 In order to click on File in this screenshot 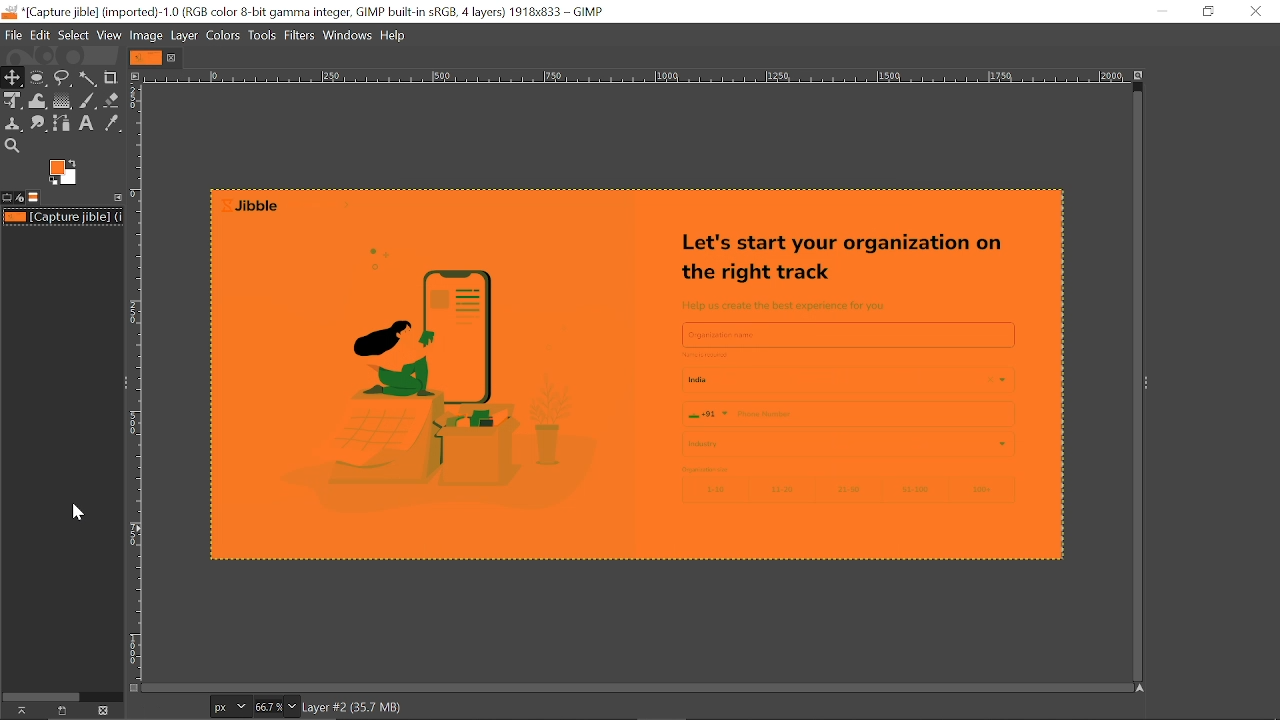, I will do `click(13, 36)`.